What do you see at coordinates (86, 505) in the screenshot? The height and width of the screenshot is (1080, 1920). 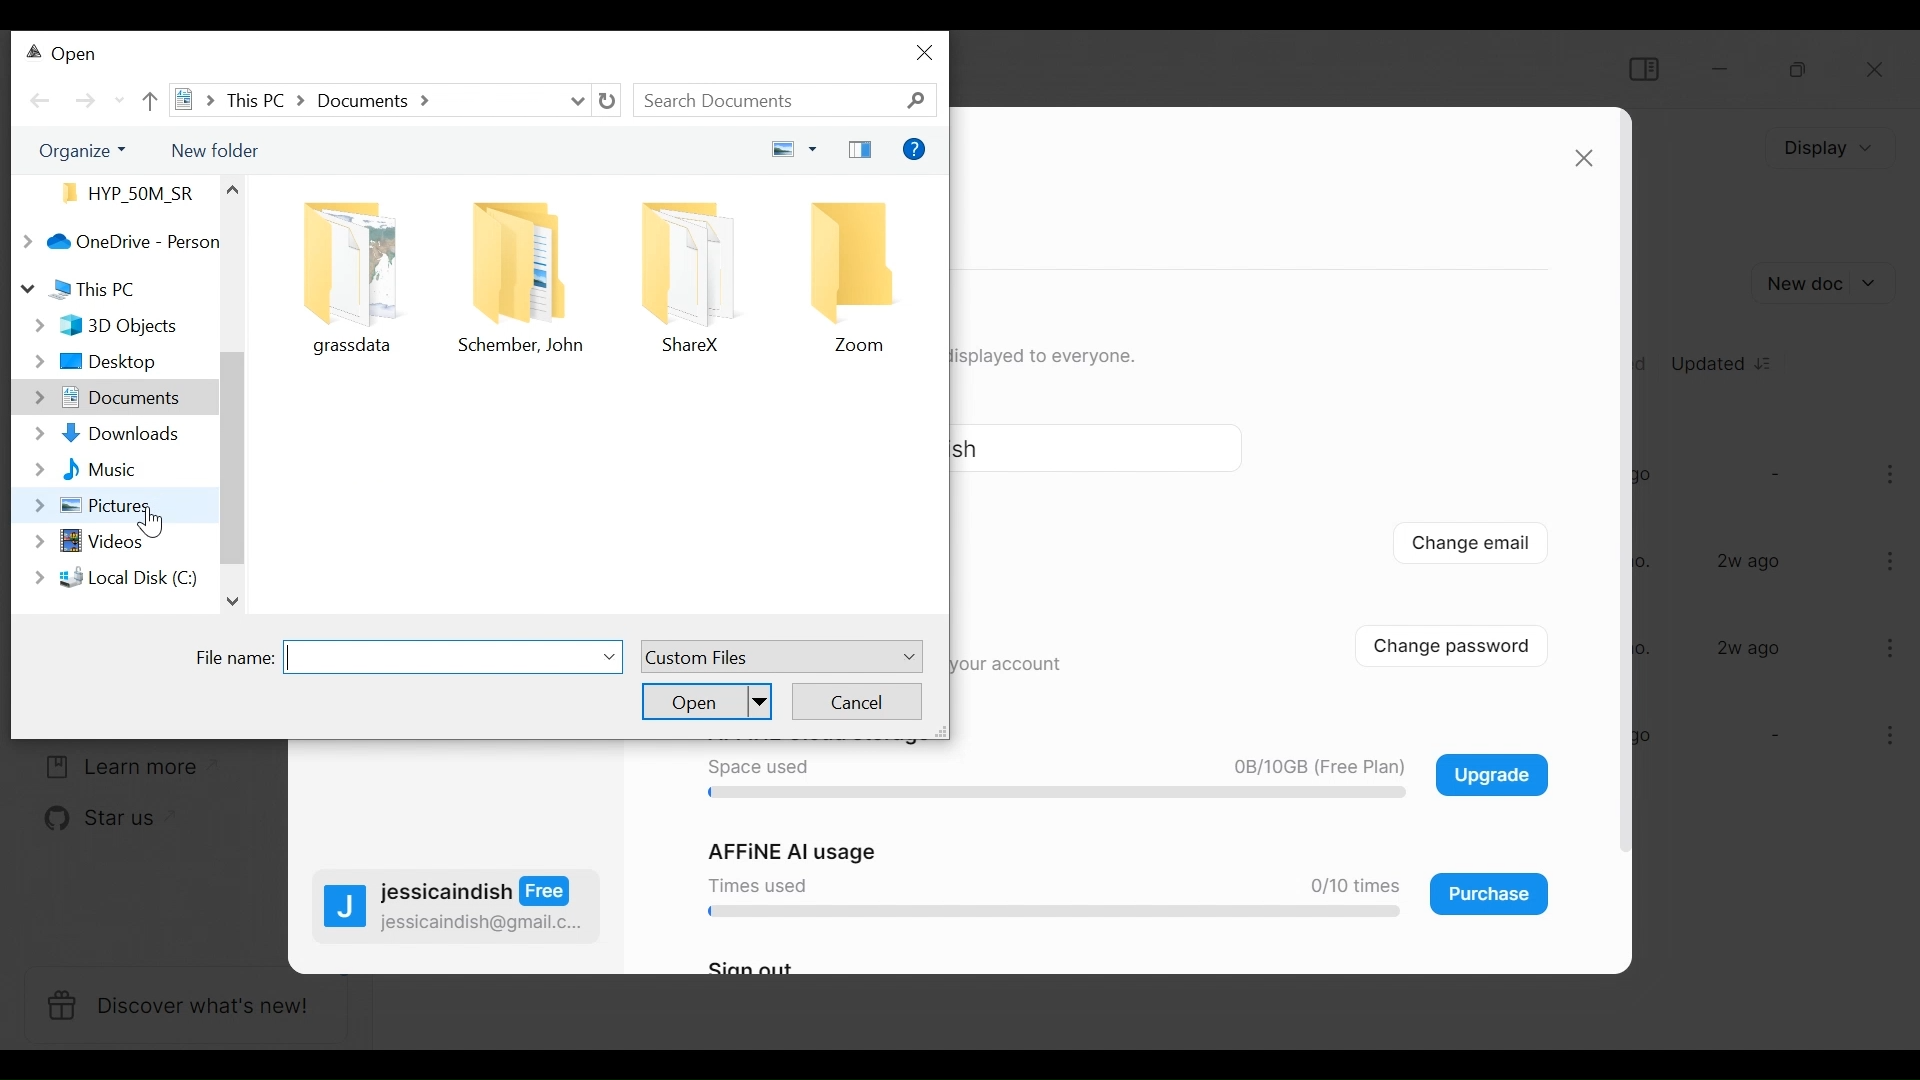 I see `Pictures` at bounding box center [86, 505].